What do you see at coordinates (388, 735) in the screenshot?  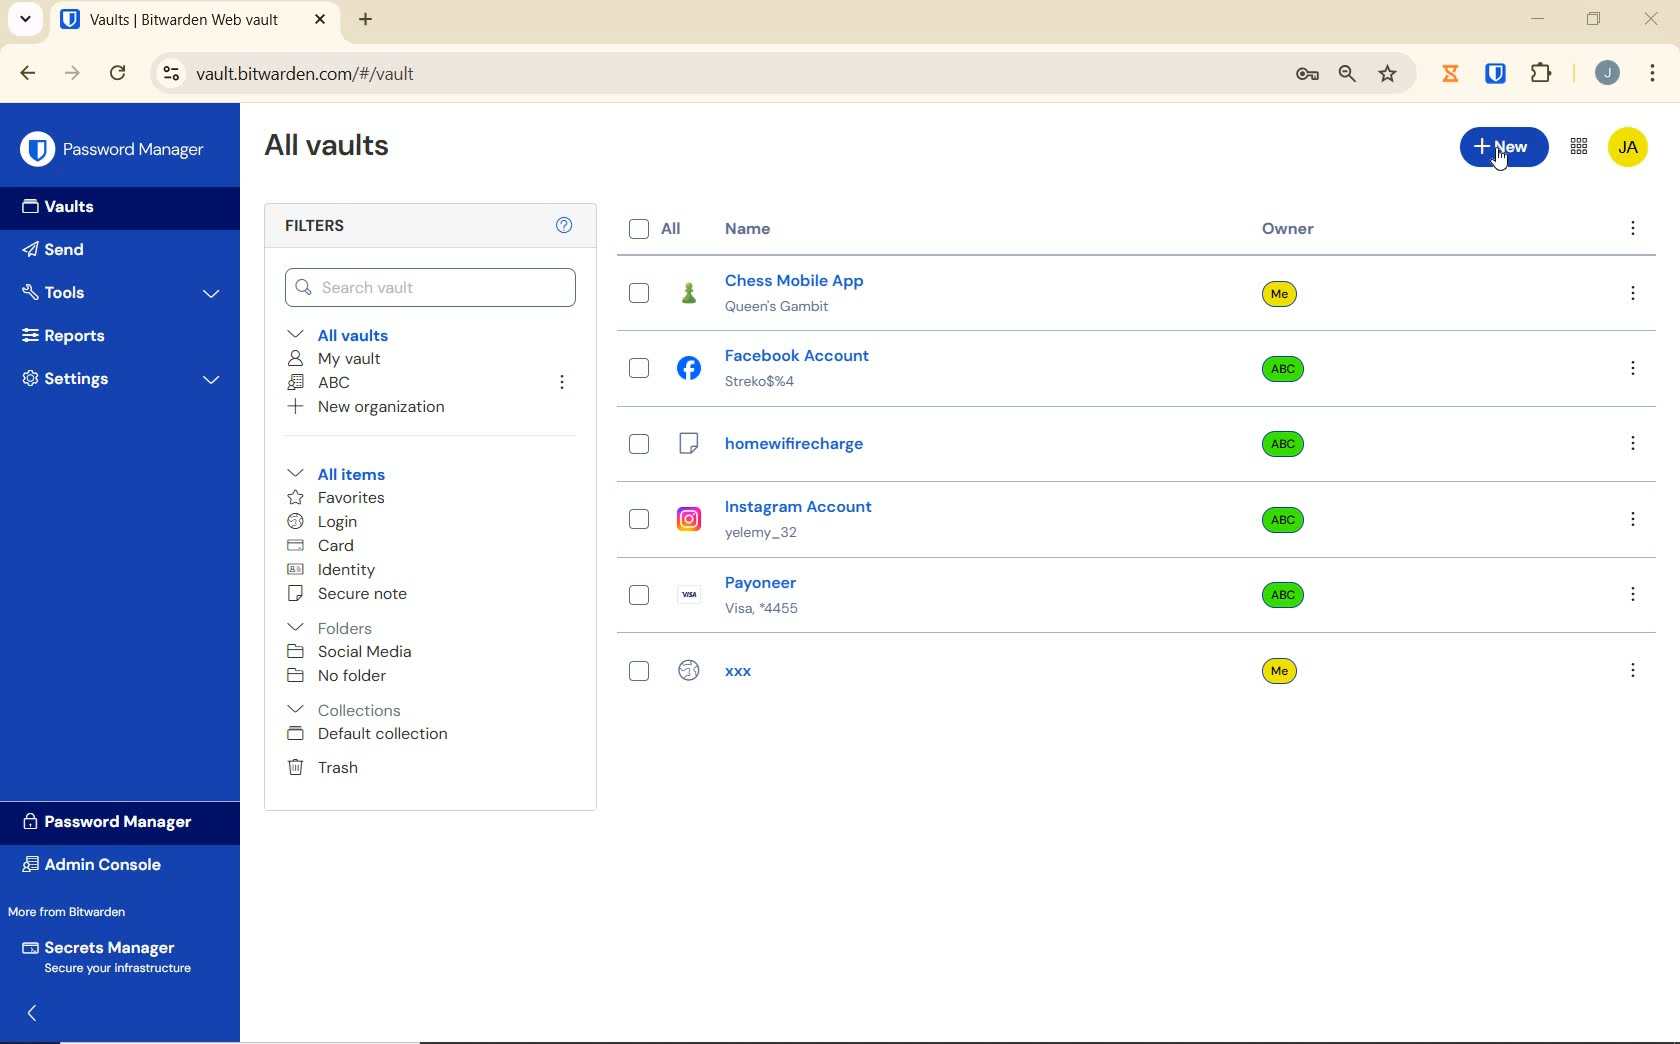 I see `Default collection` at bounding box center [388, 735].